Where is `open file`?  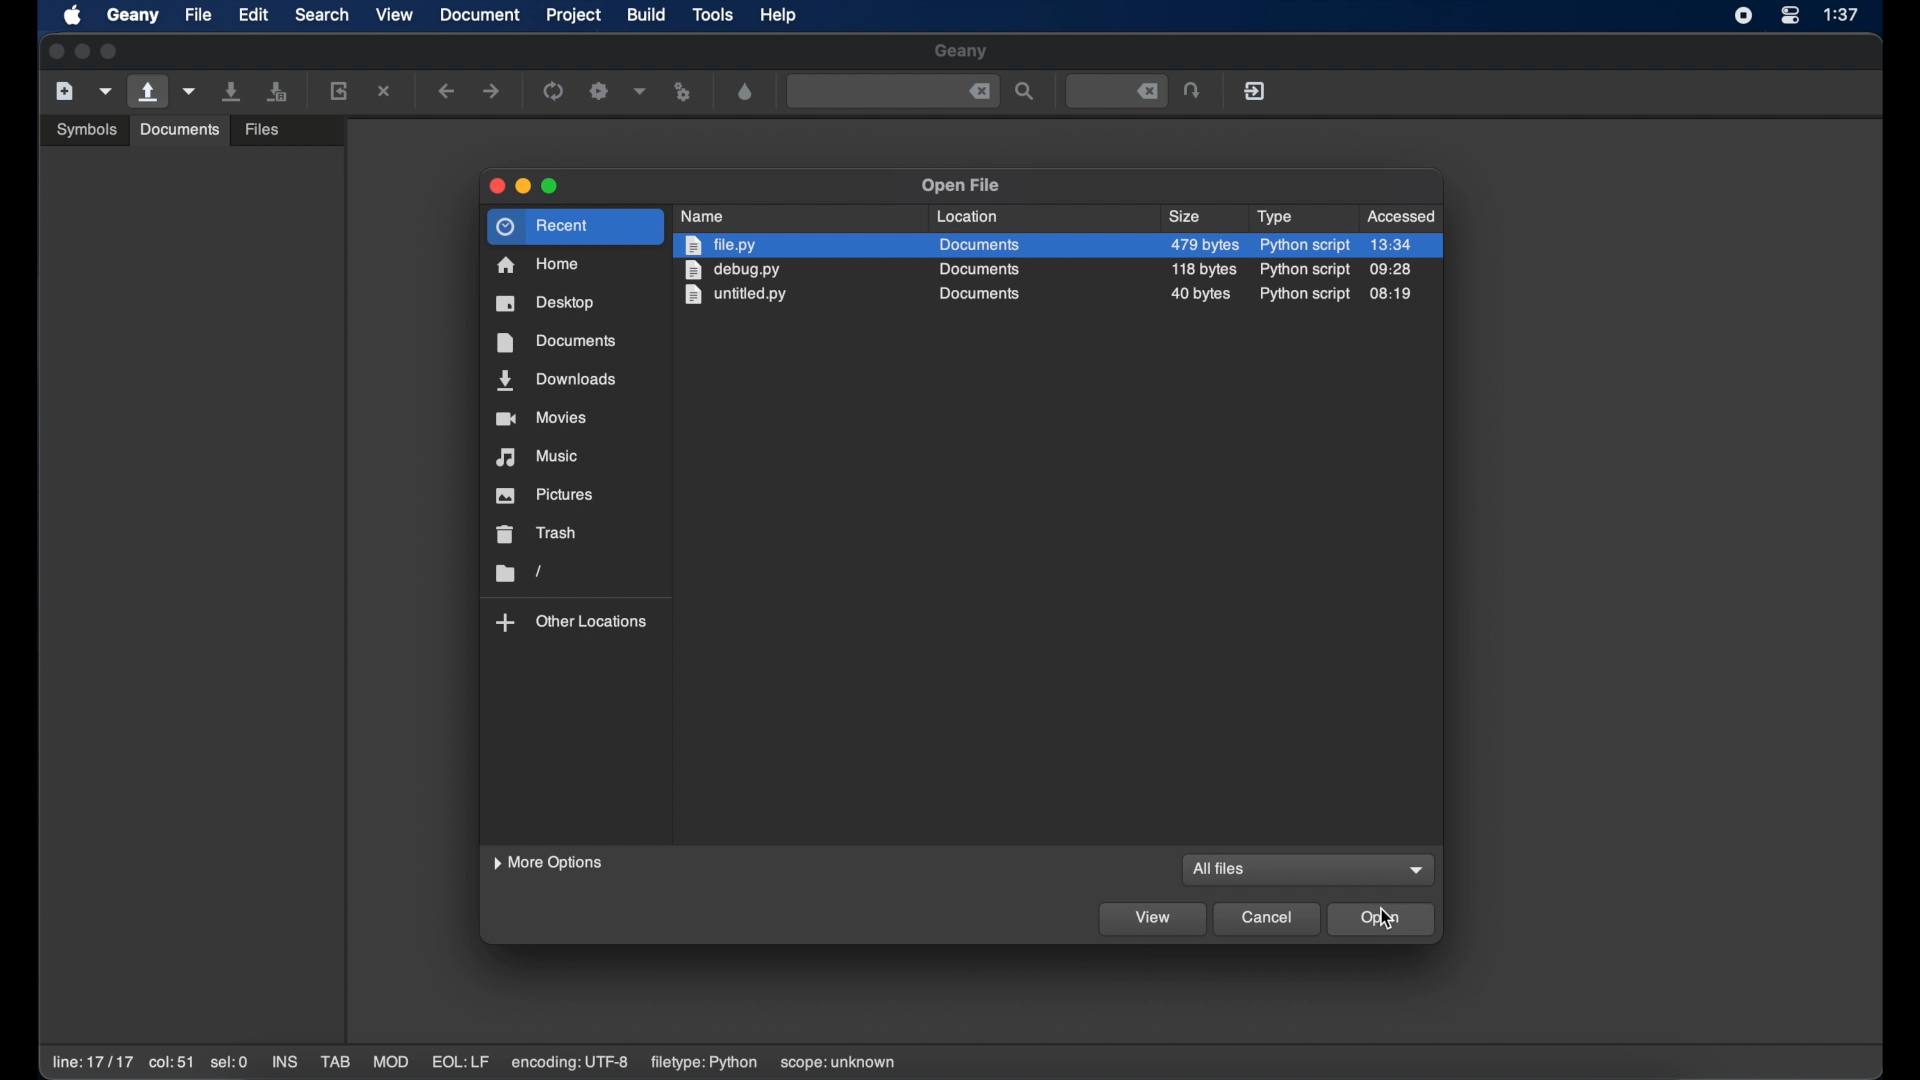
open file is located at coordinates (146, 92).